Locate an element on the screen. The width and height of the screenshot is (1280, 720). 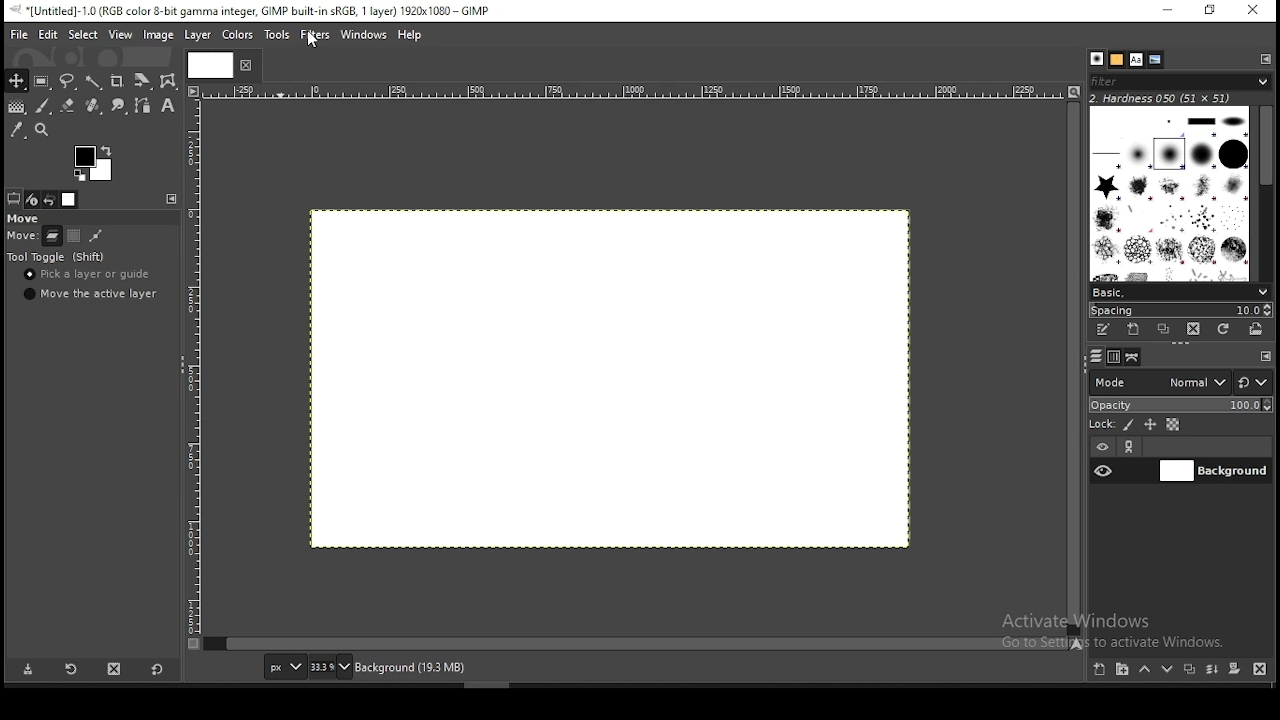
delete brush is located at coordinates (1194, 330).